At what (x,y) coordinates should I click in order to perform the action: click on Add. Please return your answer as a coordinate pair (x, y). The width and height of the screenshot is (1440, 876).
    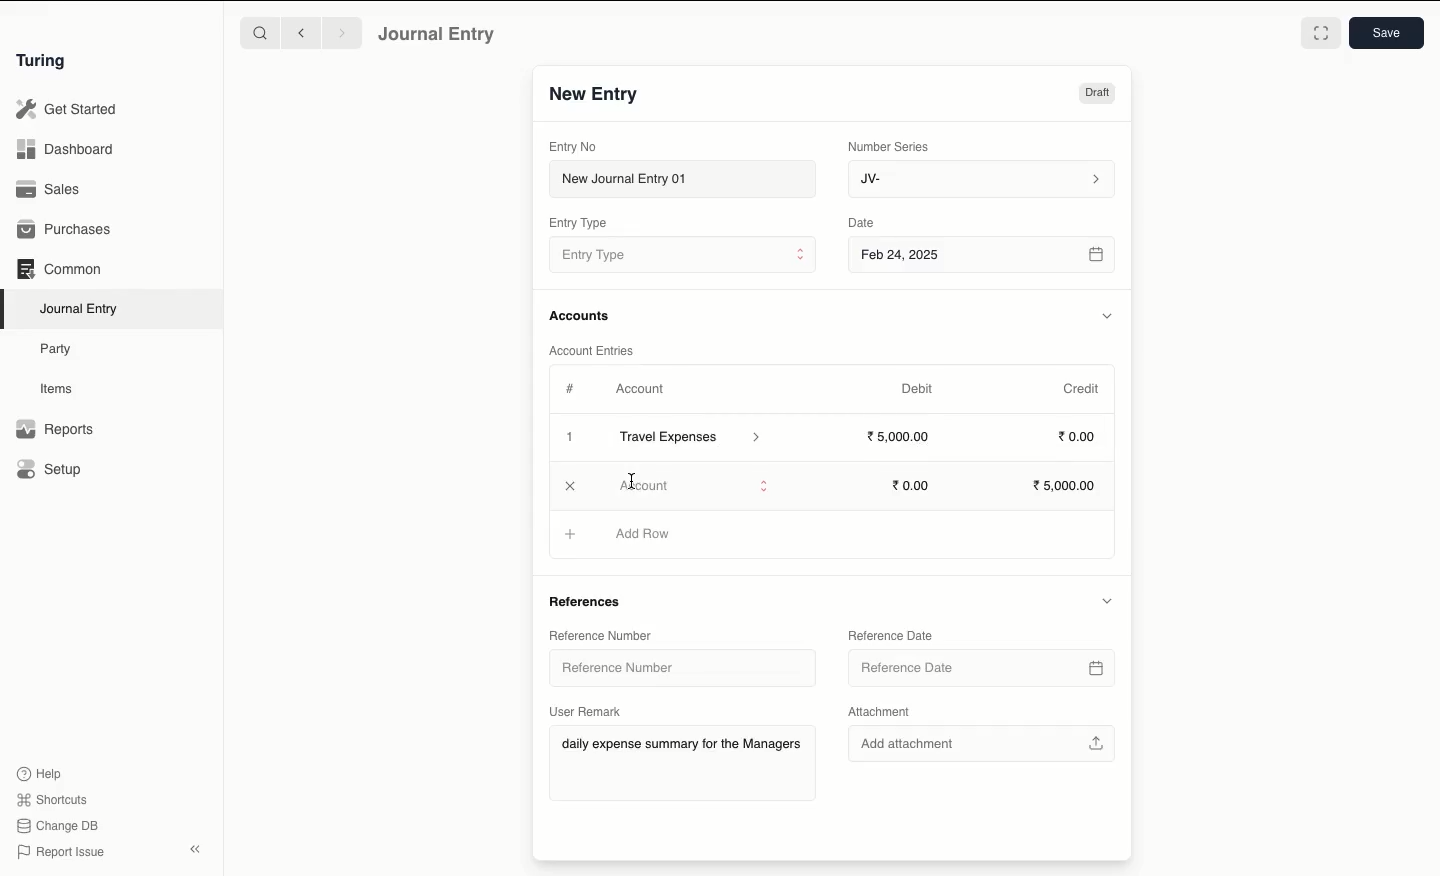
    Looking at the image, I should click on (569, 483).